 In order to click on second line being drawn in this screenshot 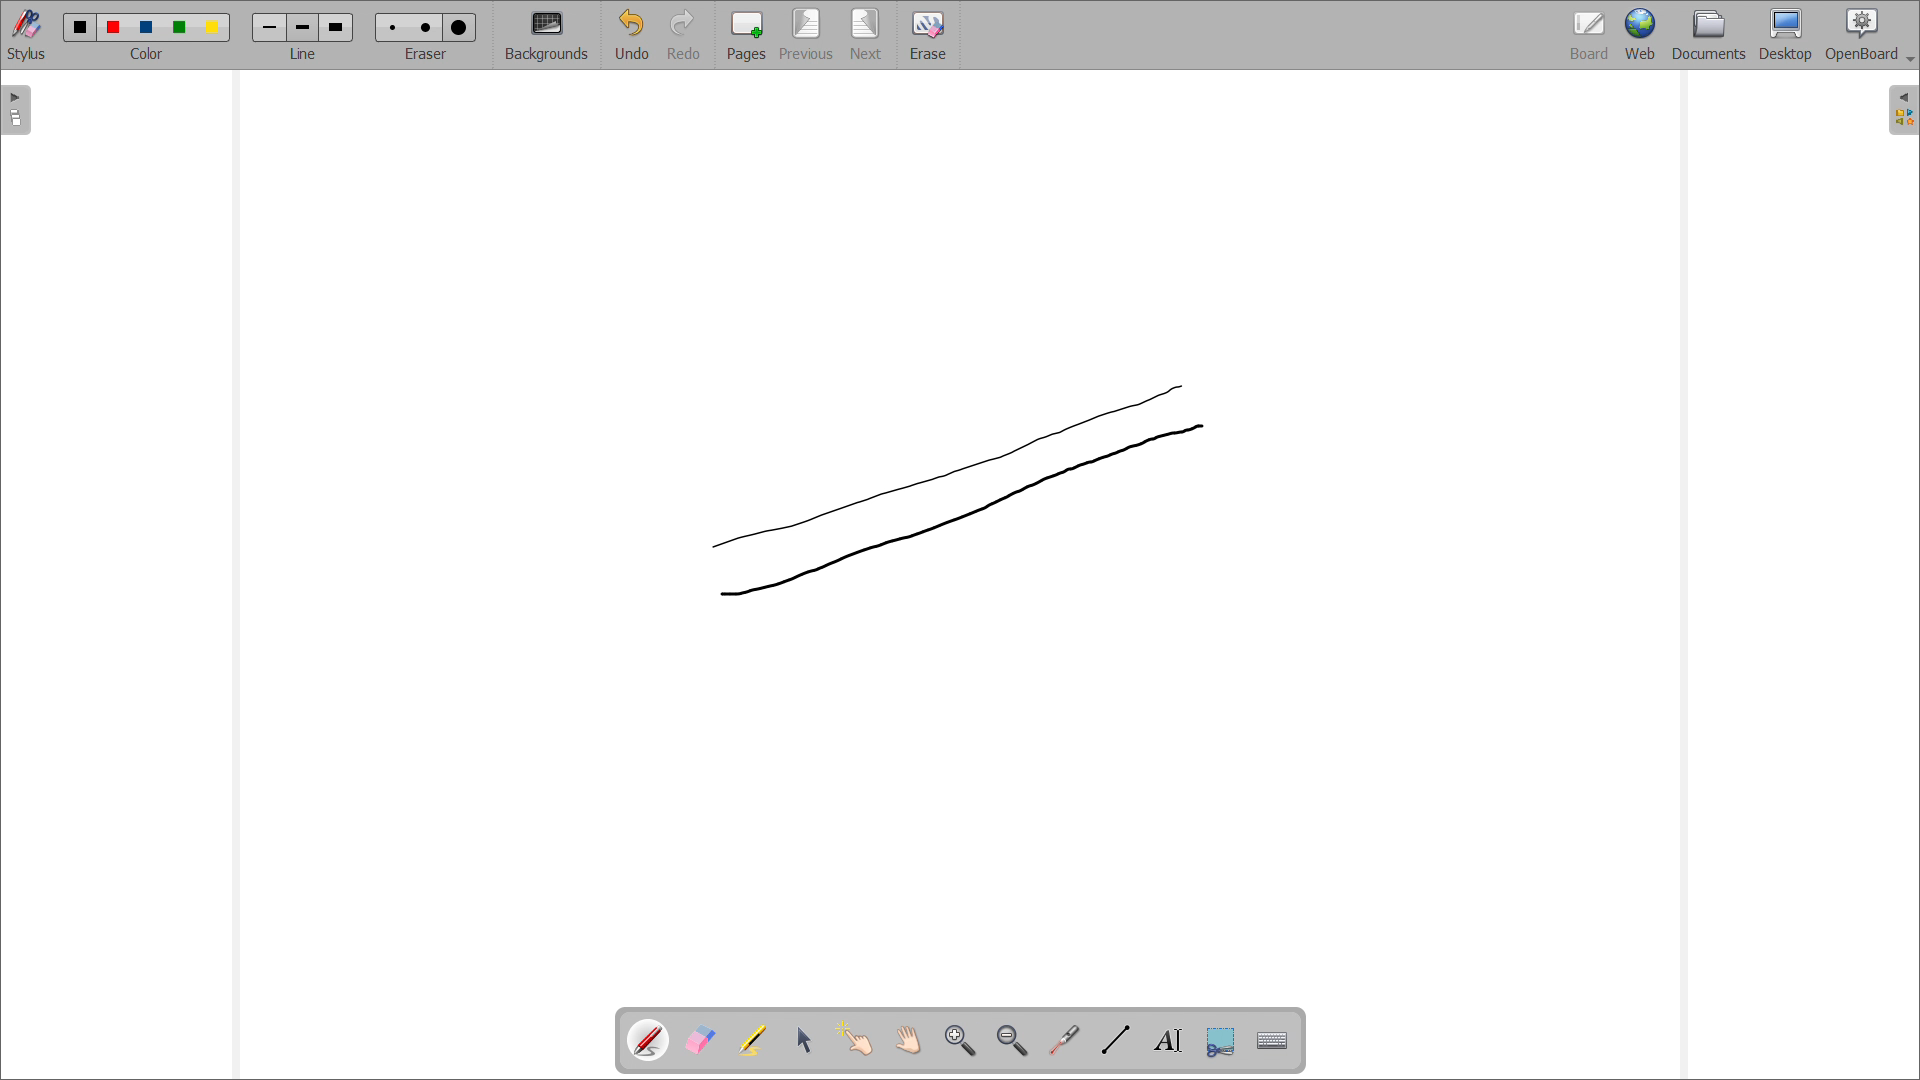, I will do `click(950, 491)`.